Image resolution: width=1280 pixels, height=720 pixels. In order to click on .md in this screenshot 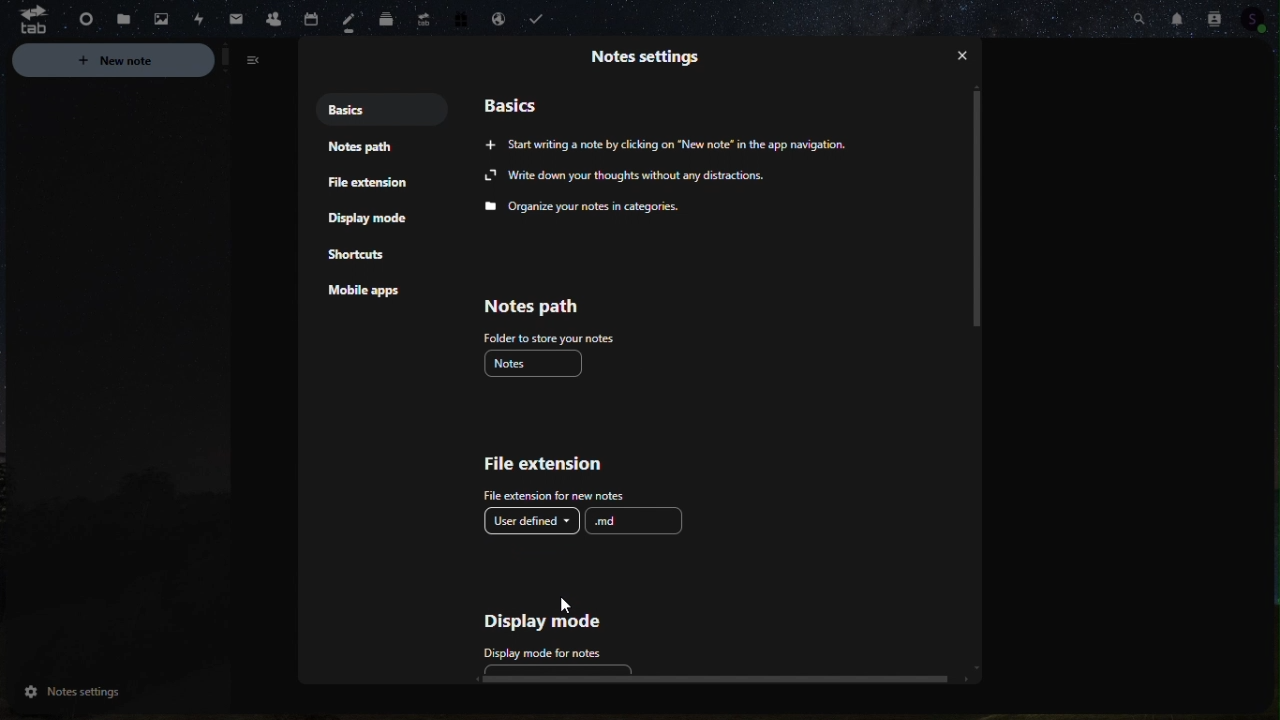, I will do `click(635, 520)`.